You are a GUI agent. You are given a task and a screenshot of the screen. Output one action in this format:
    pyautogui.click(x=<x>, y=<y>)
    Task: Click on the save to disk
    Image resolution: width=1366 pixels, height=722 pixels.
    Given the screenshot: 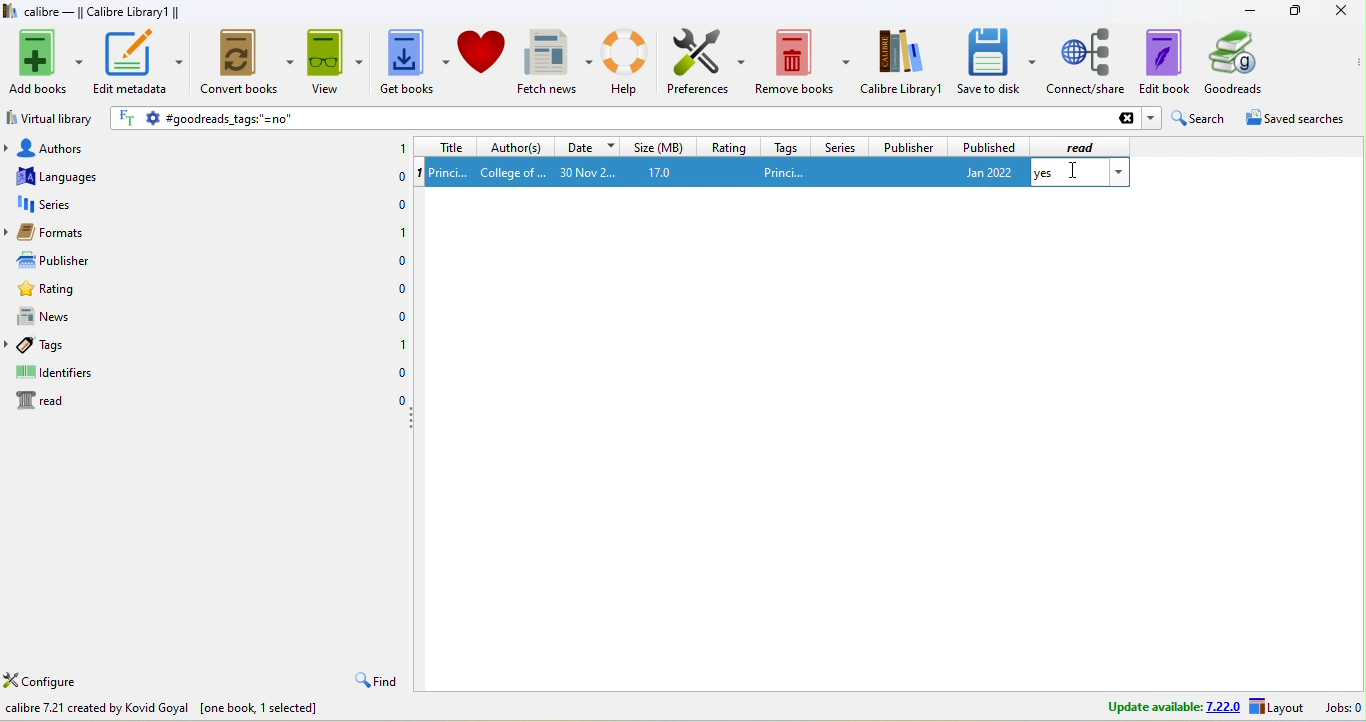 What is the action you would take?
    pyautogui.click(x=996, y=62)
    